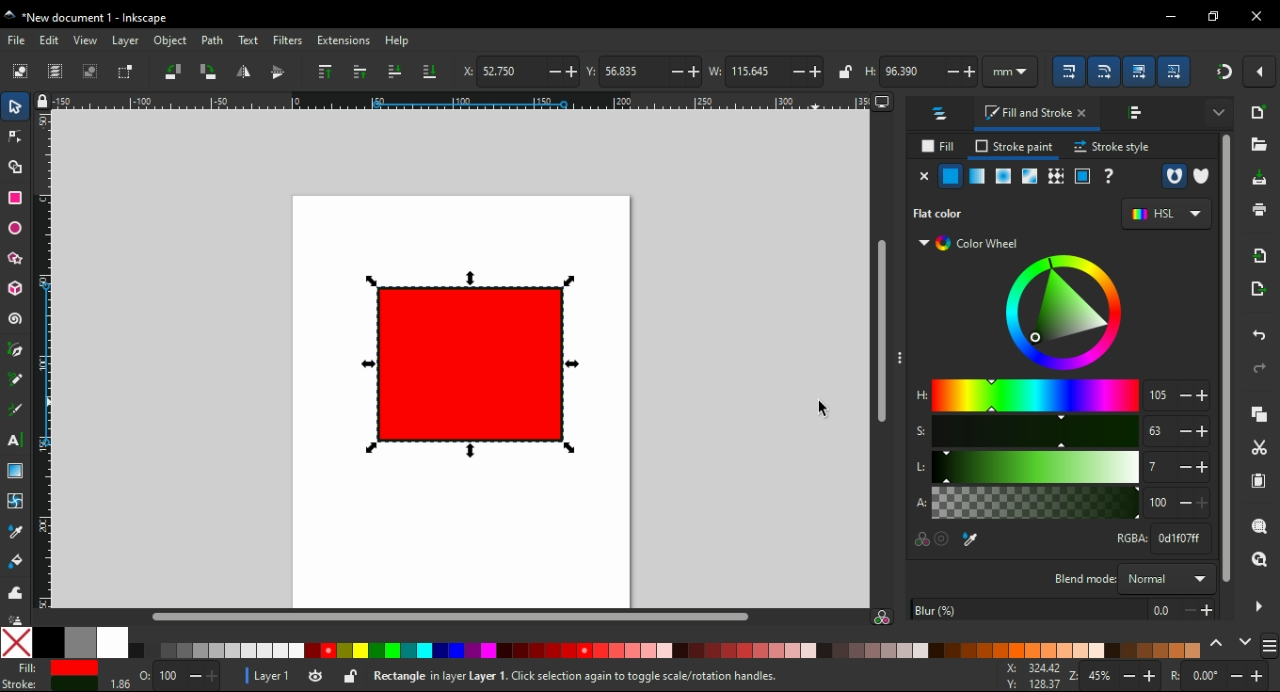 The height and width of the screenshot is (692, 1280). What do you see at coordinates (10, 15) in the screenshot?
I see `logo` at bounding box center [10, 15].